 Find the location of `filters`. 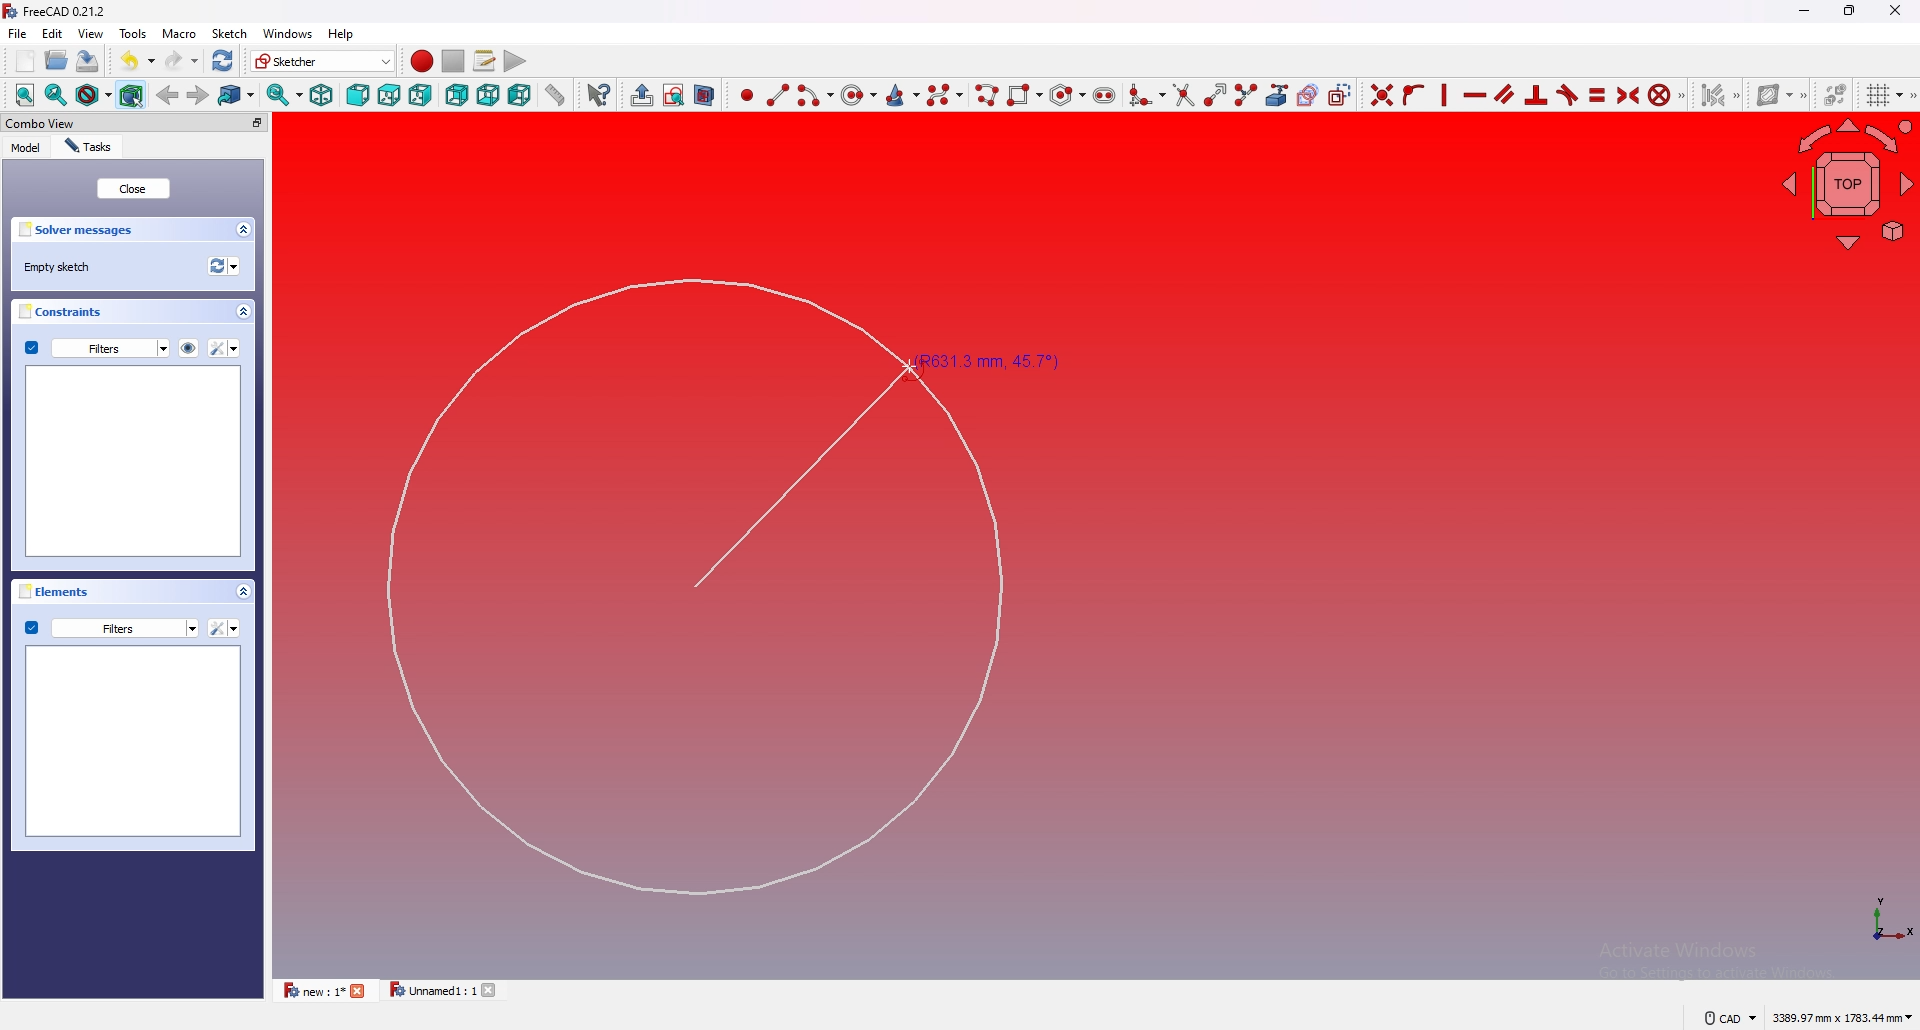

filters is located at coordinates (111, 627).